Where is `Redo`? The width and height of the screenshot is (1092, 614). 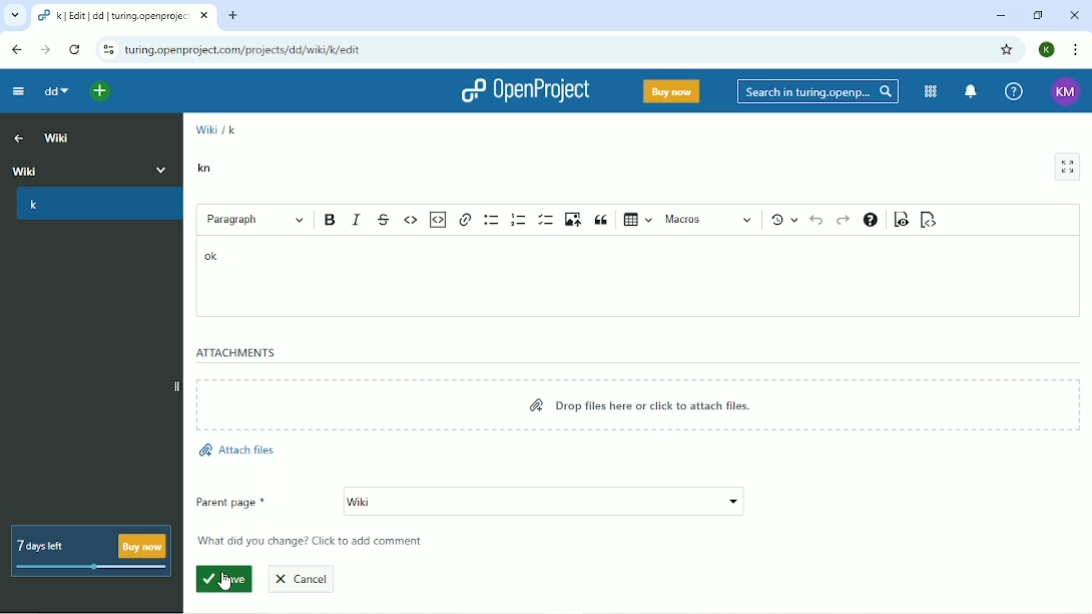
Redo is located at coordinates (842, 221).